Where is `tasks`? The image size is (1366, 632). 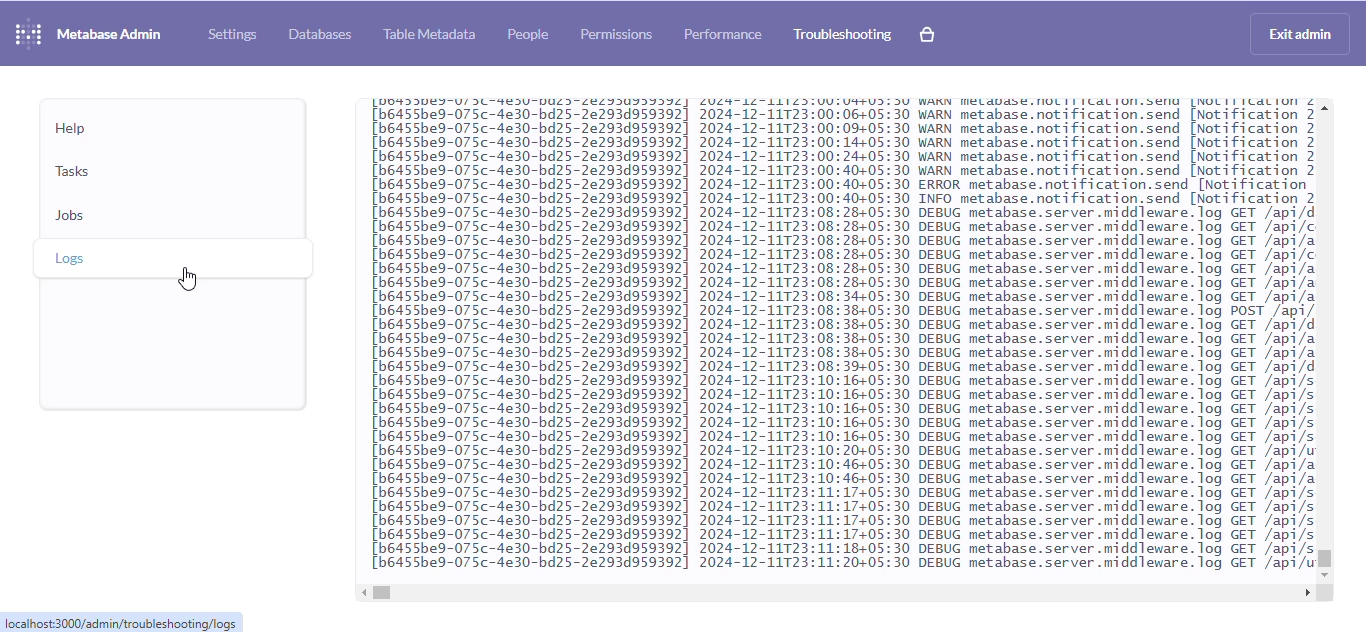
tasks is located at coordinates (73, 170).